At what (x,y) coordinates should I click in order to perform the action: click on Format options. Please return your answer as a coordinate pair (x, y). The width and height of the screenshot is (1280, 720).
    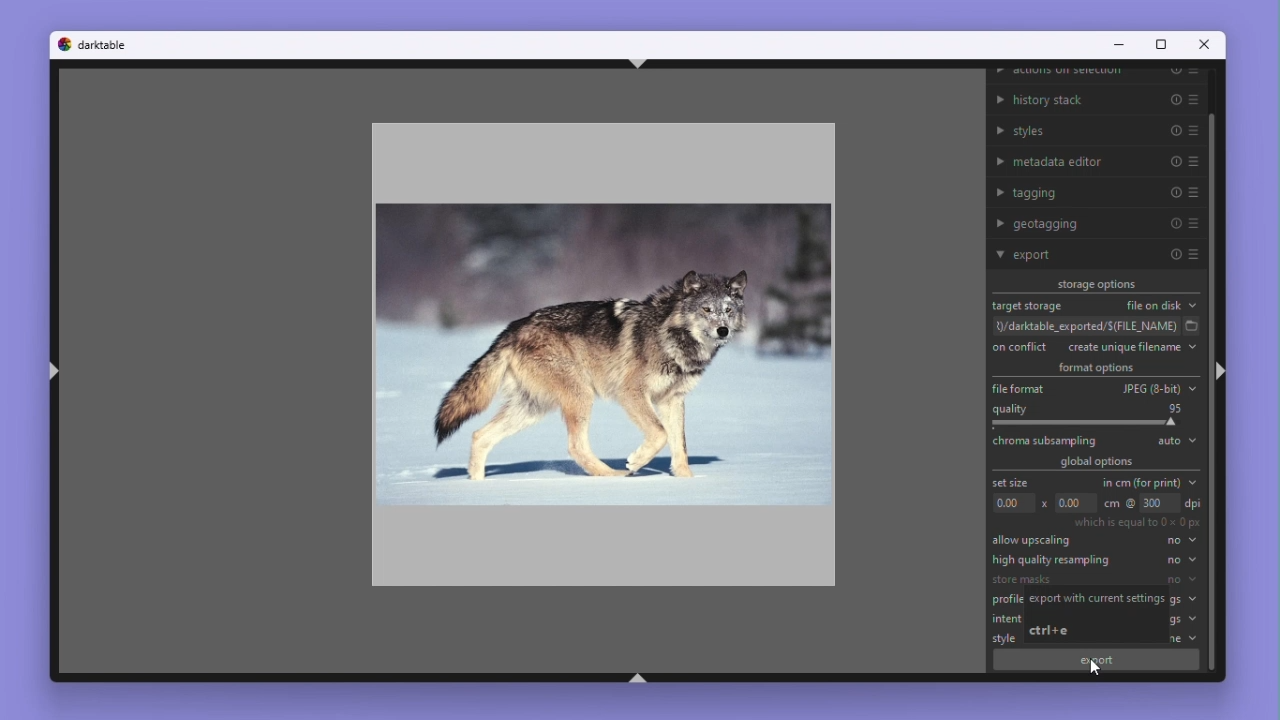
    Looking at the image, I should click on (1098, 368).